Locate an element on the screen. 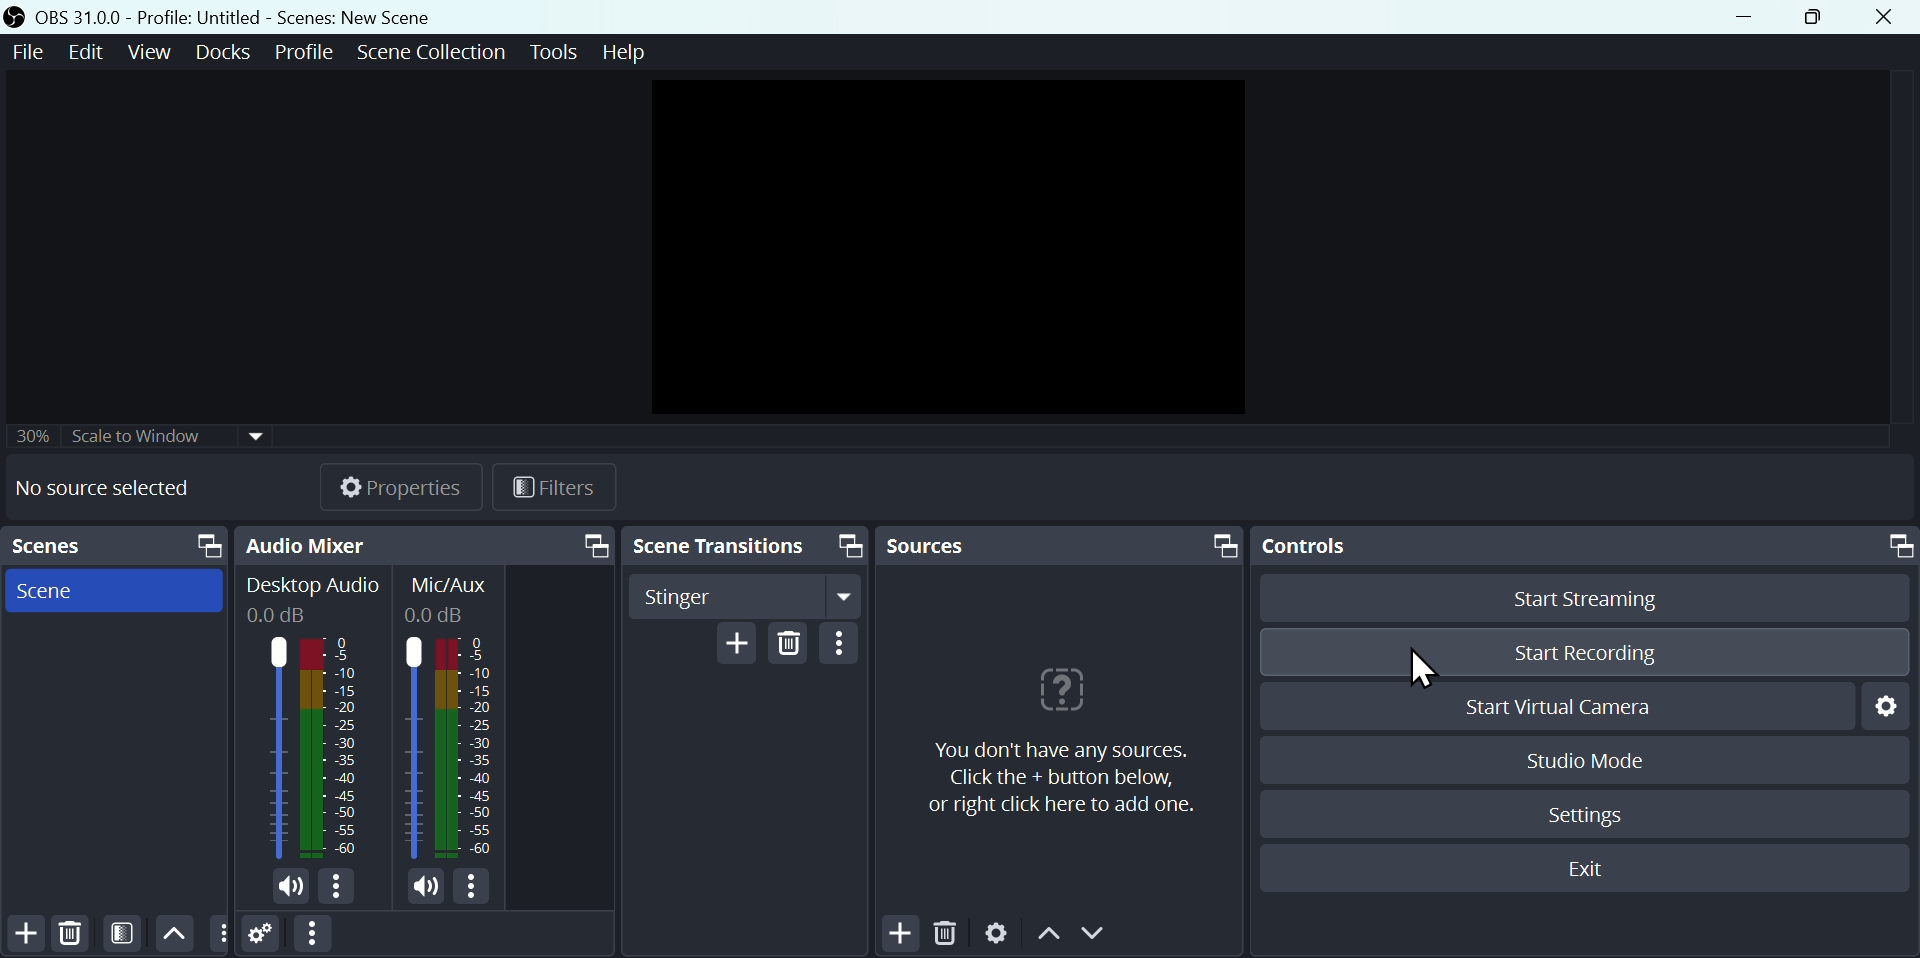 The height and width of the screenshot is (958, 1920). you don't have any sources. is located at coordinates (1061, 777).